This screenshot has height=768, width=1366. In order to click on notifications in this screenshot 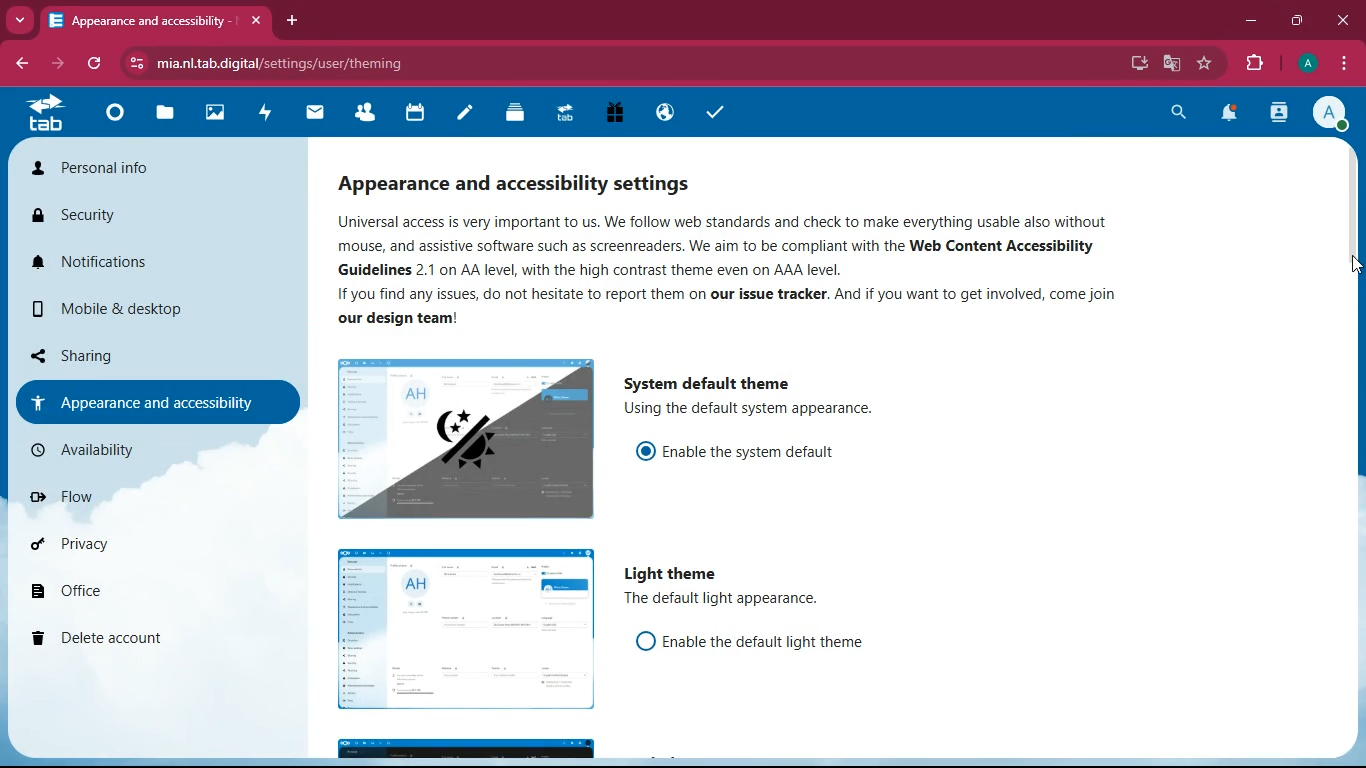, I will do `click(112, 262)`.